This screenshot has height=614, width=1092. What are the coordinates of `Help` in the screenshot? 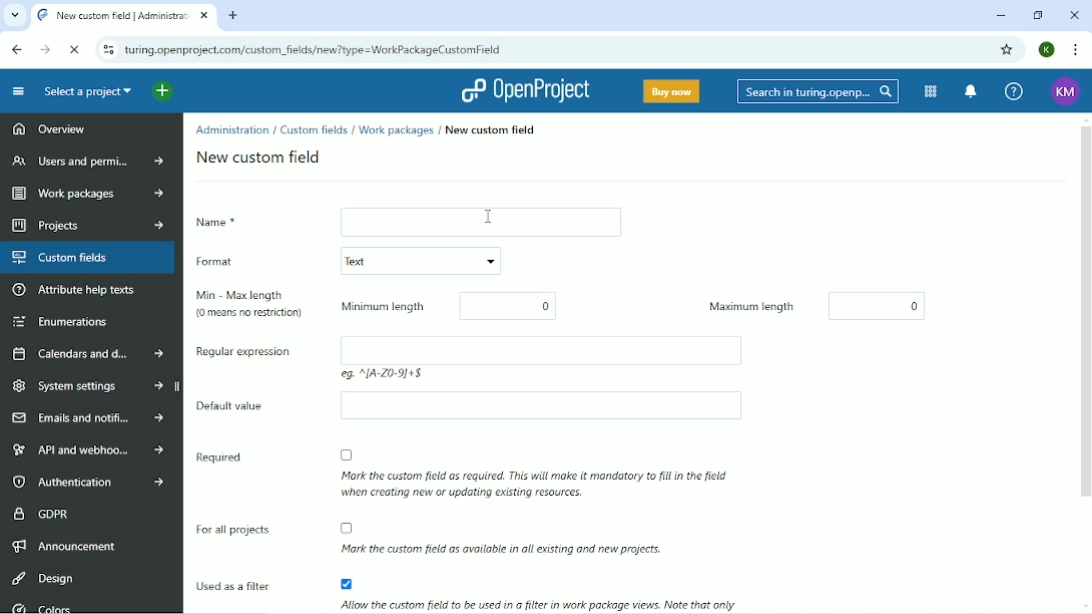 It's located at (1013, 92).